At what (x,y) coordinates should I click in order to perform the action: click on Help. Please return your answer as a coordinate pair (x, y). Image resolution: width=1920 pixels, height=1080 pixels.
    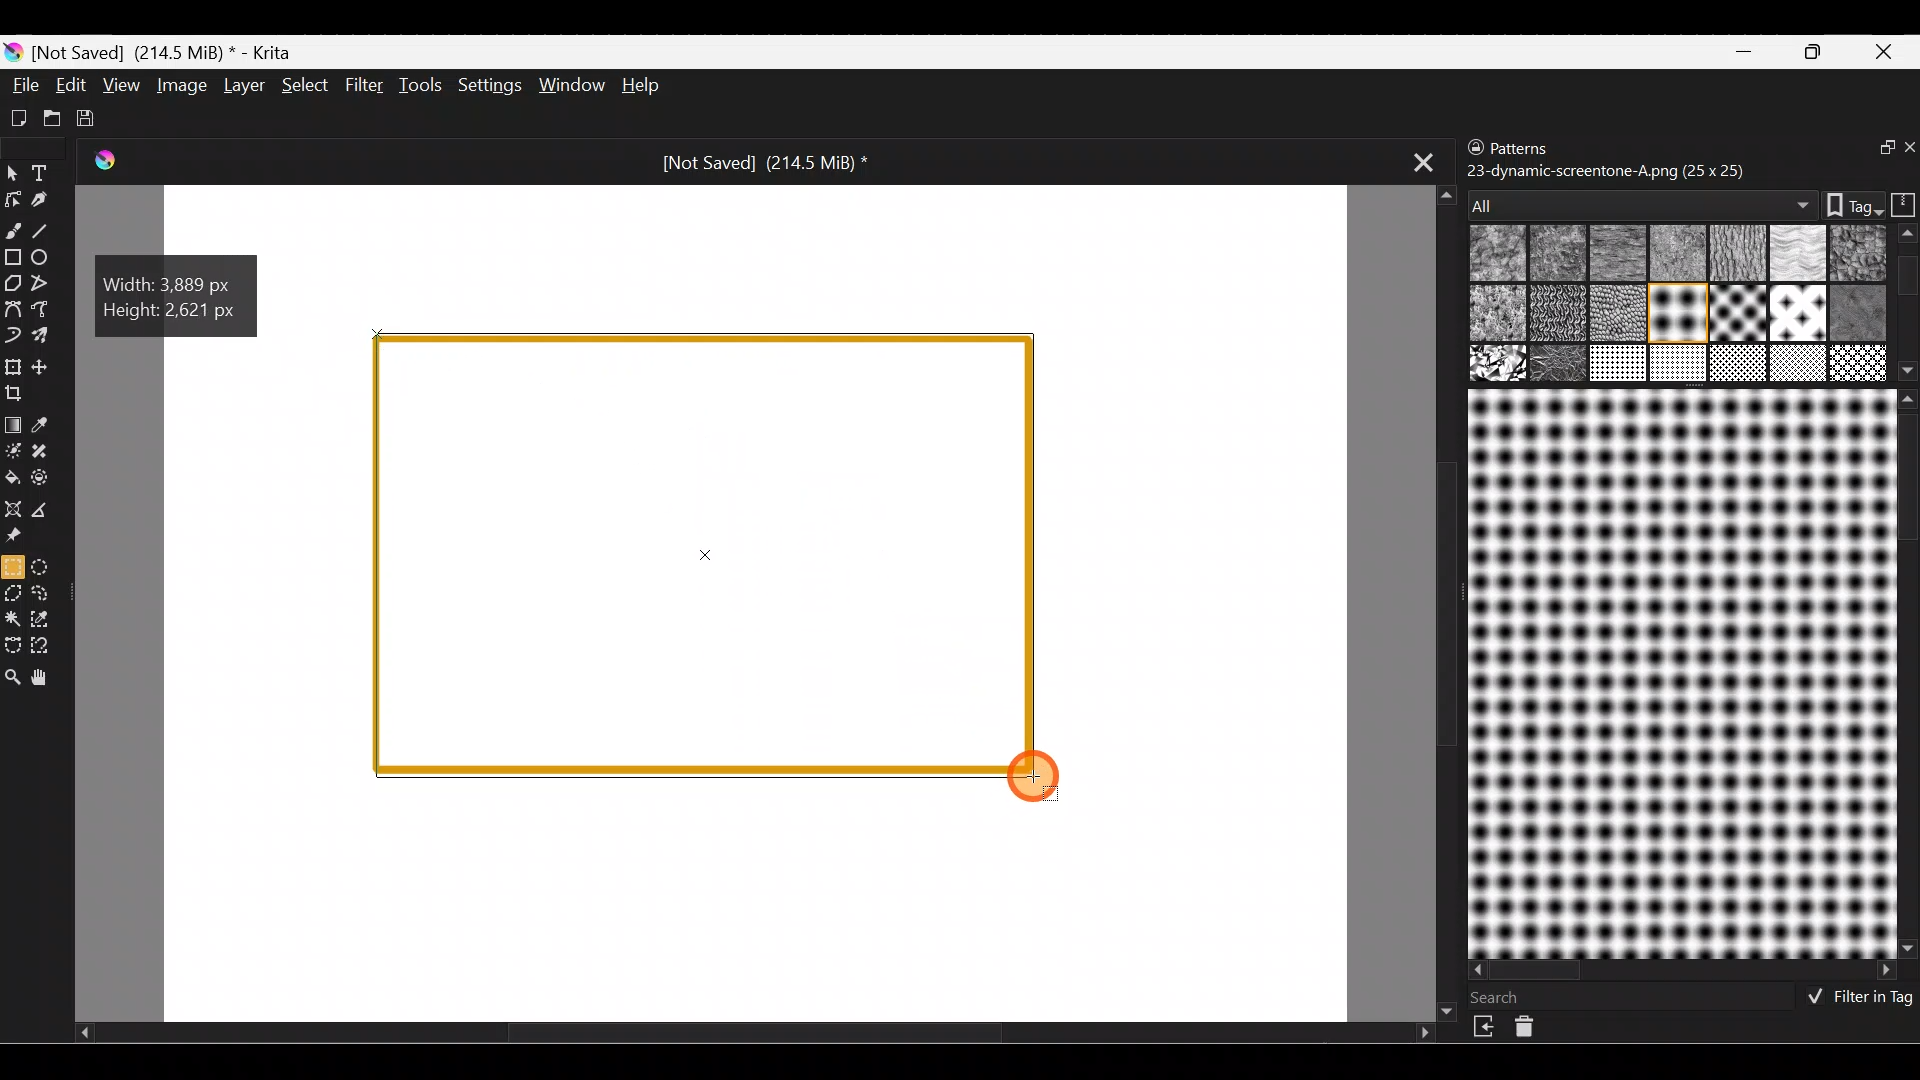
    Looking at the image, I should click on (643, 84).